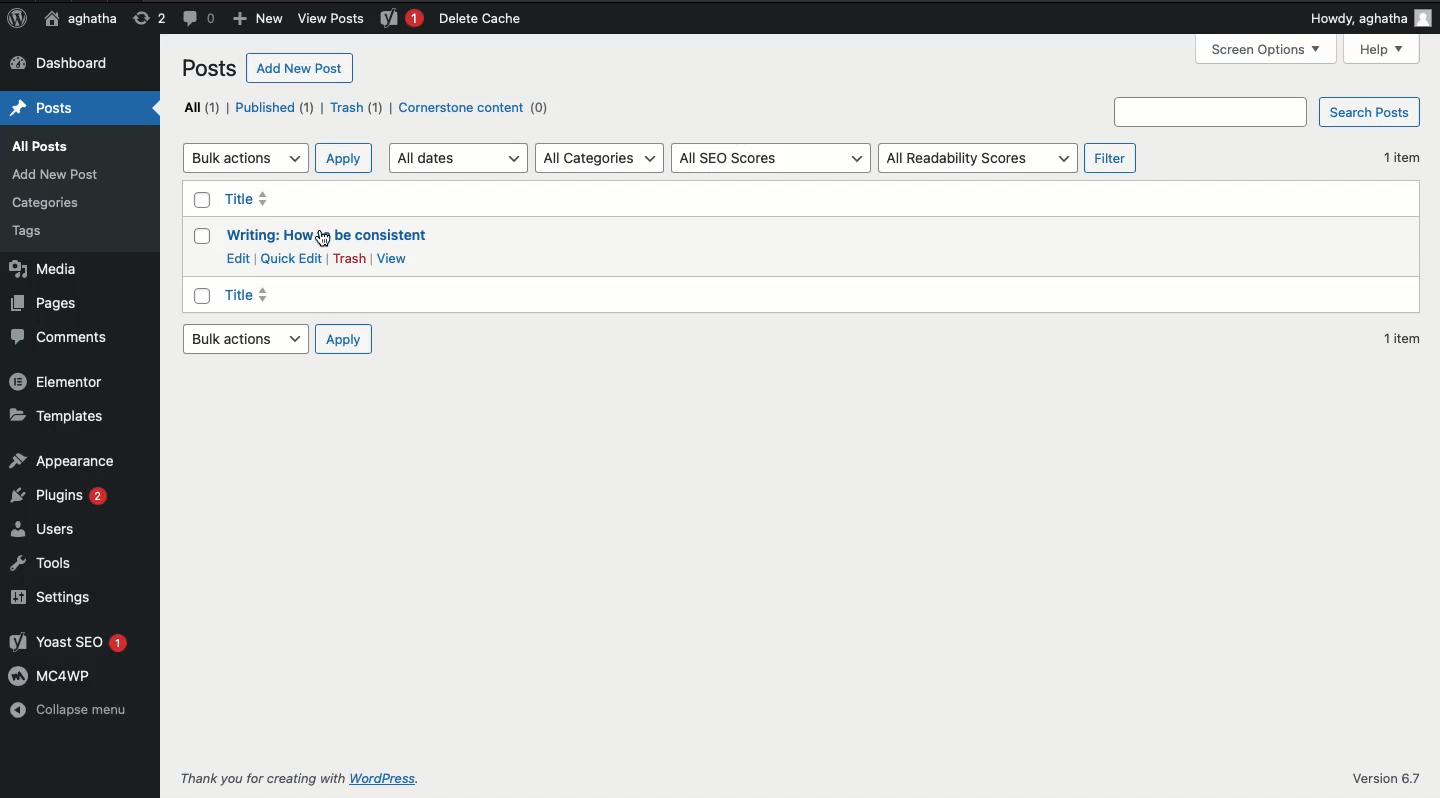 This screenshot has width=1440, height=798. I want to click on 1 item, so click(1402, 338).